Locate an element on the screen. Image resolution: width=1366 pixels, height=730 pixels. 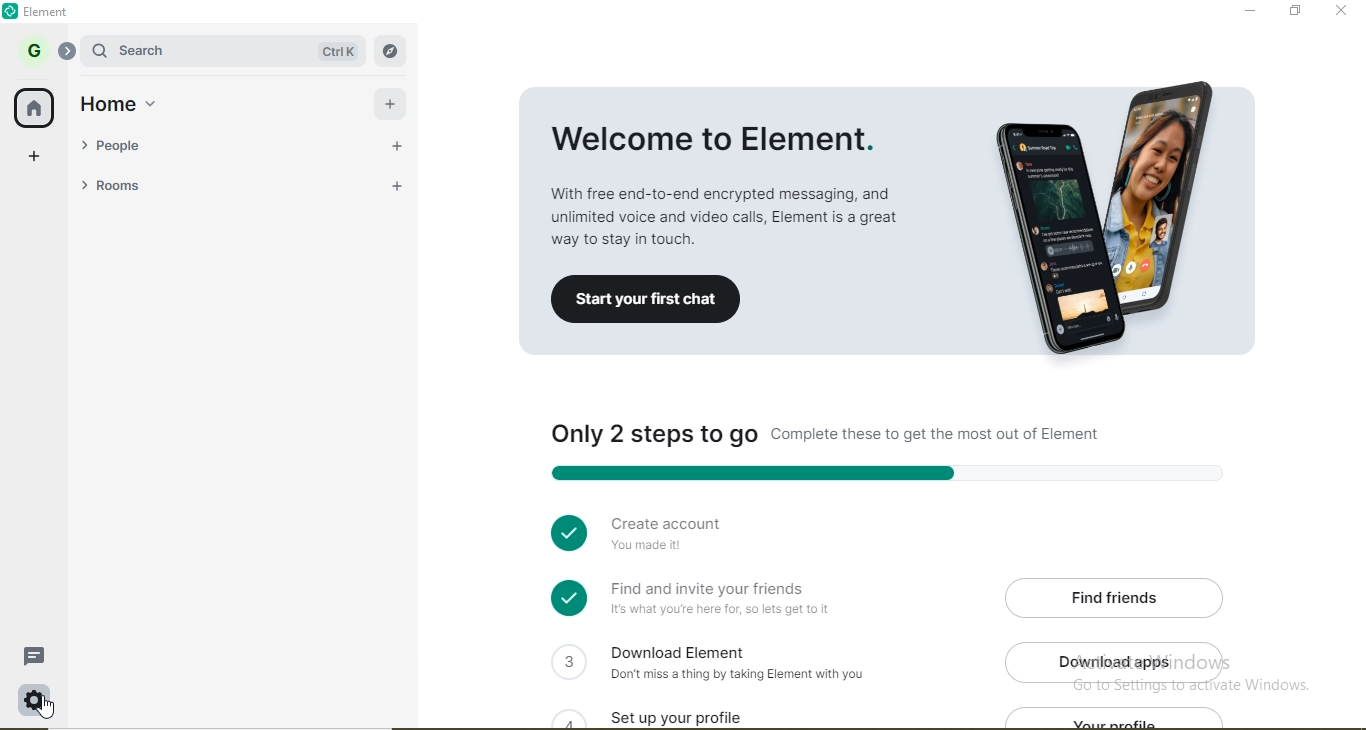
add people is located at coordinates (392, 144).